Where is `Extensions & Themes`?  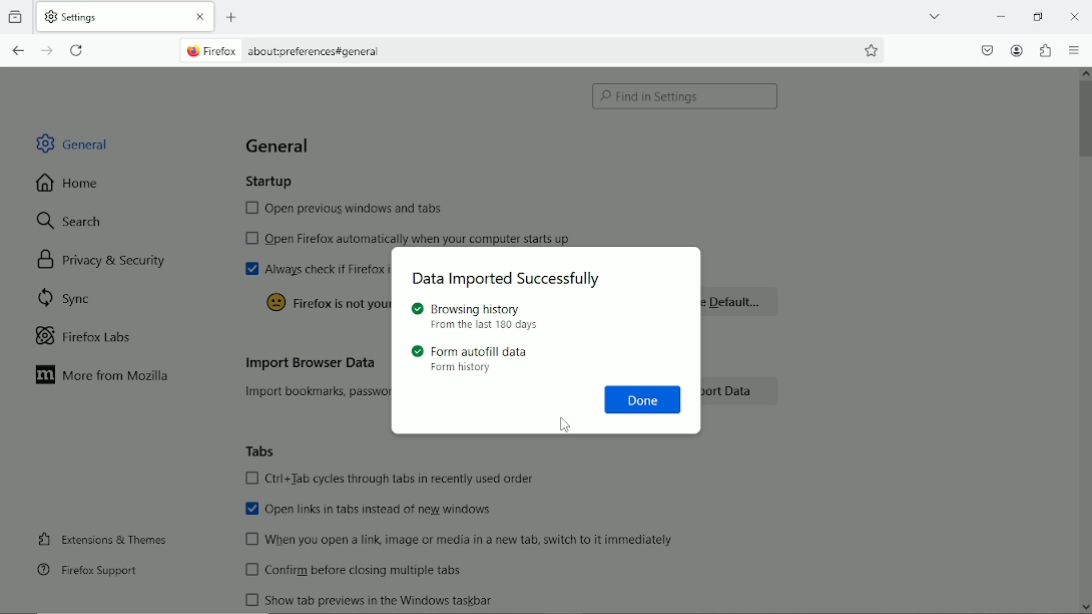
Extensions & Themes is located at coordinates (104, 538).